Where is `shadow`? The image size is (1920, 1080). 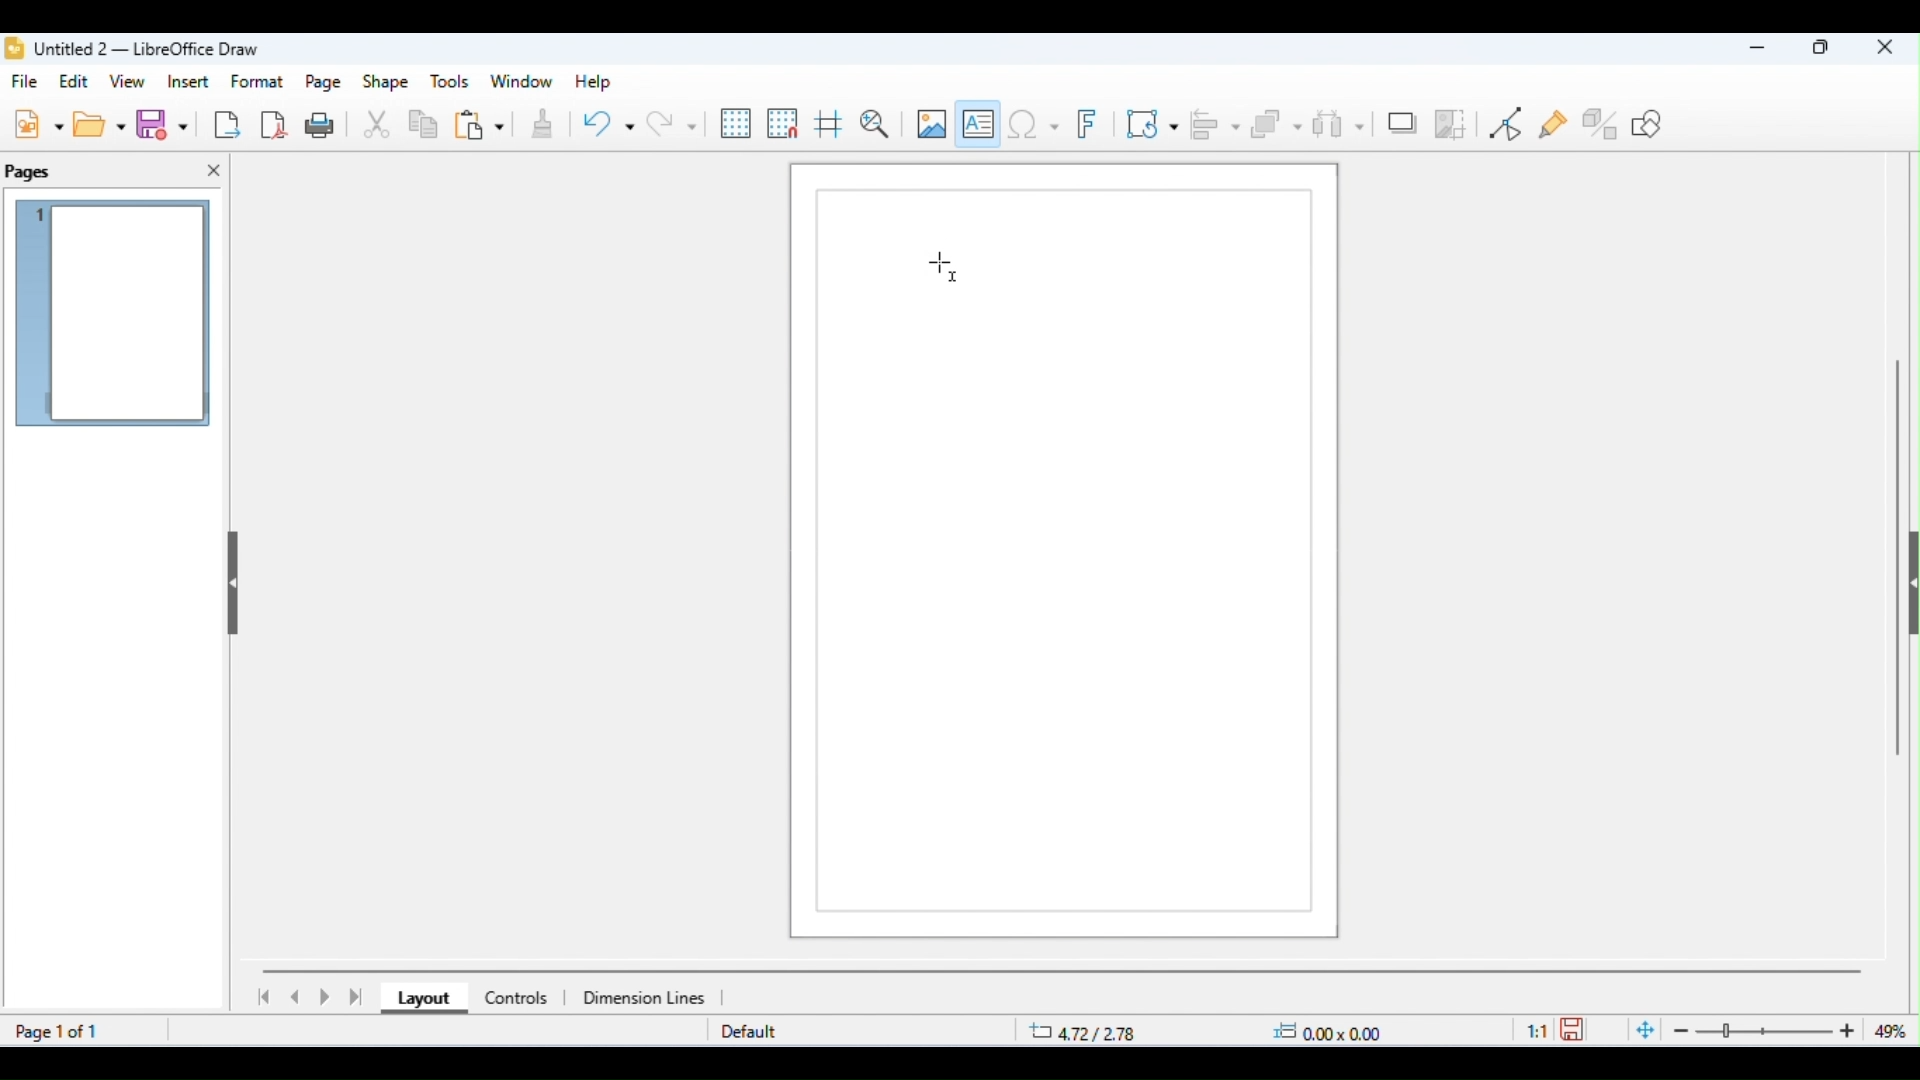 shadow is located at coordinates (1402, 121).